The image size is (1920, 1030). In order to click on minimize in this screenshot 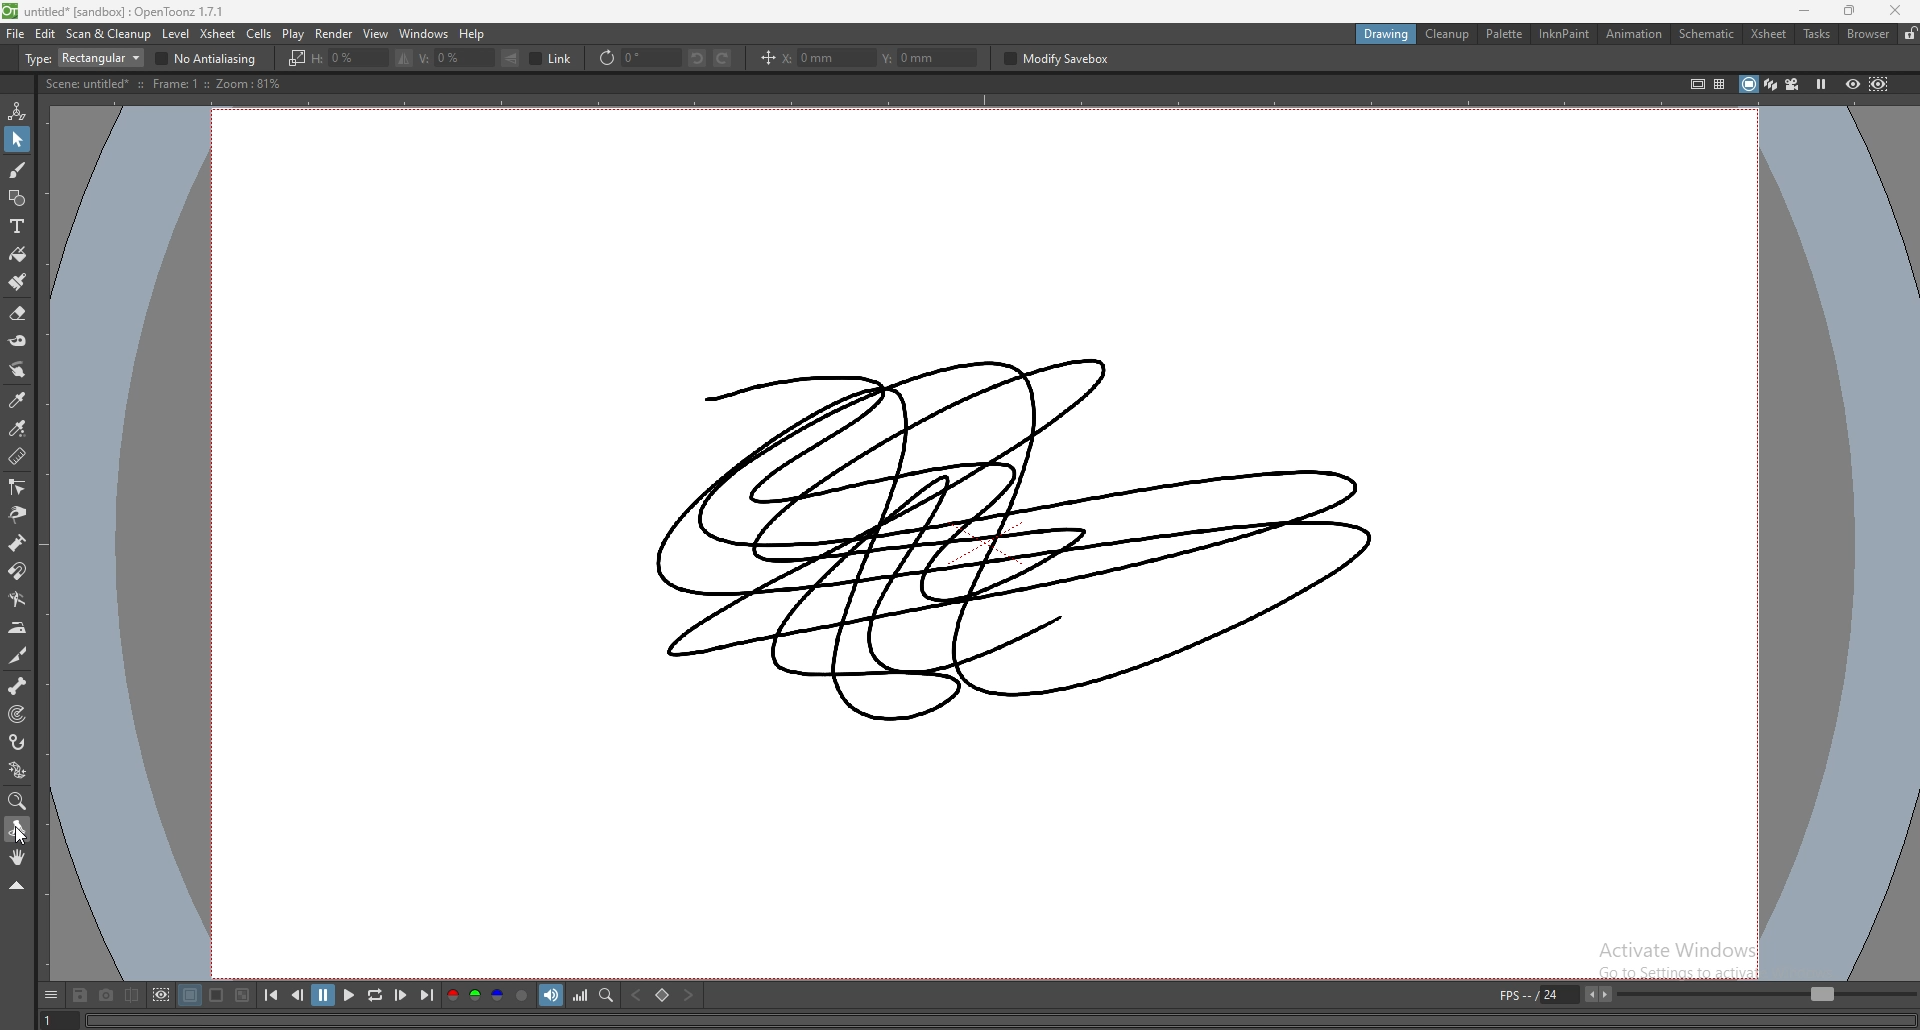, I will do `click(1806, 11)`.